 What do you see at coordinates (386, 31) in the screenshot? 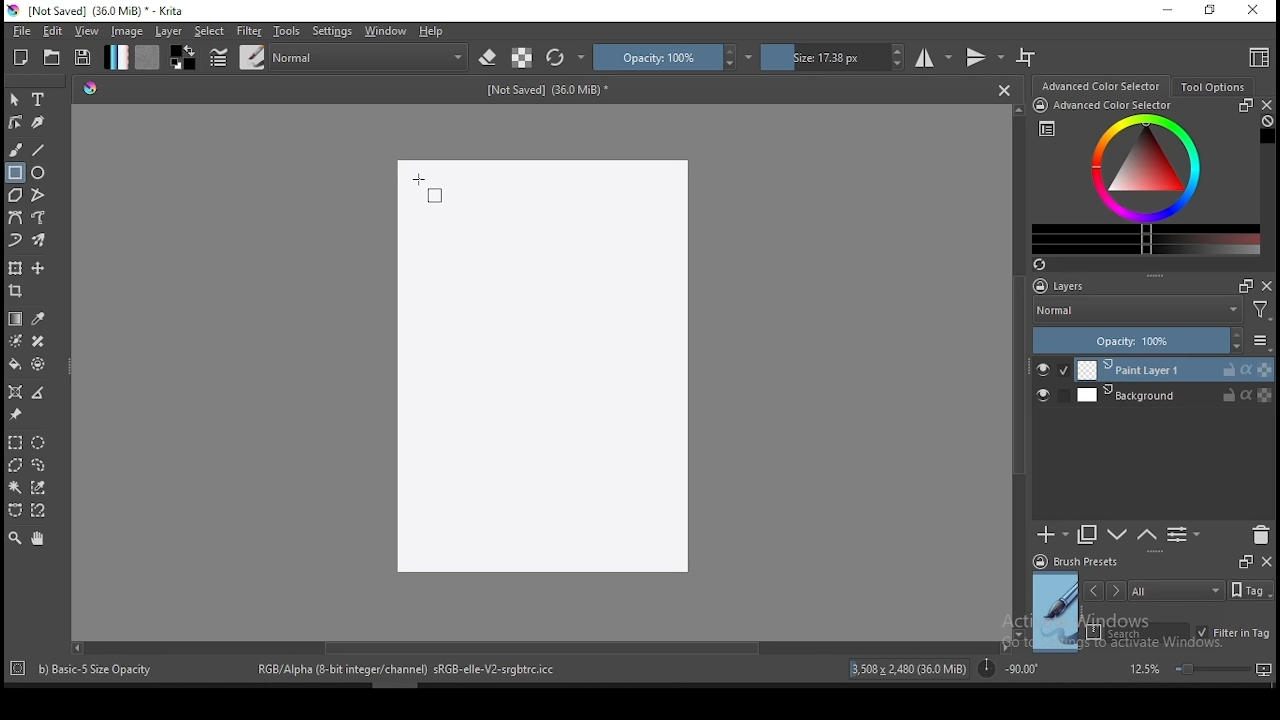
I see `windows` at bounding box center [386, 31].